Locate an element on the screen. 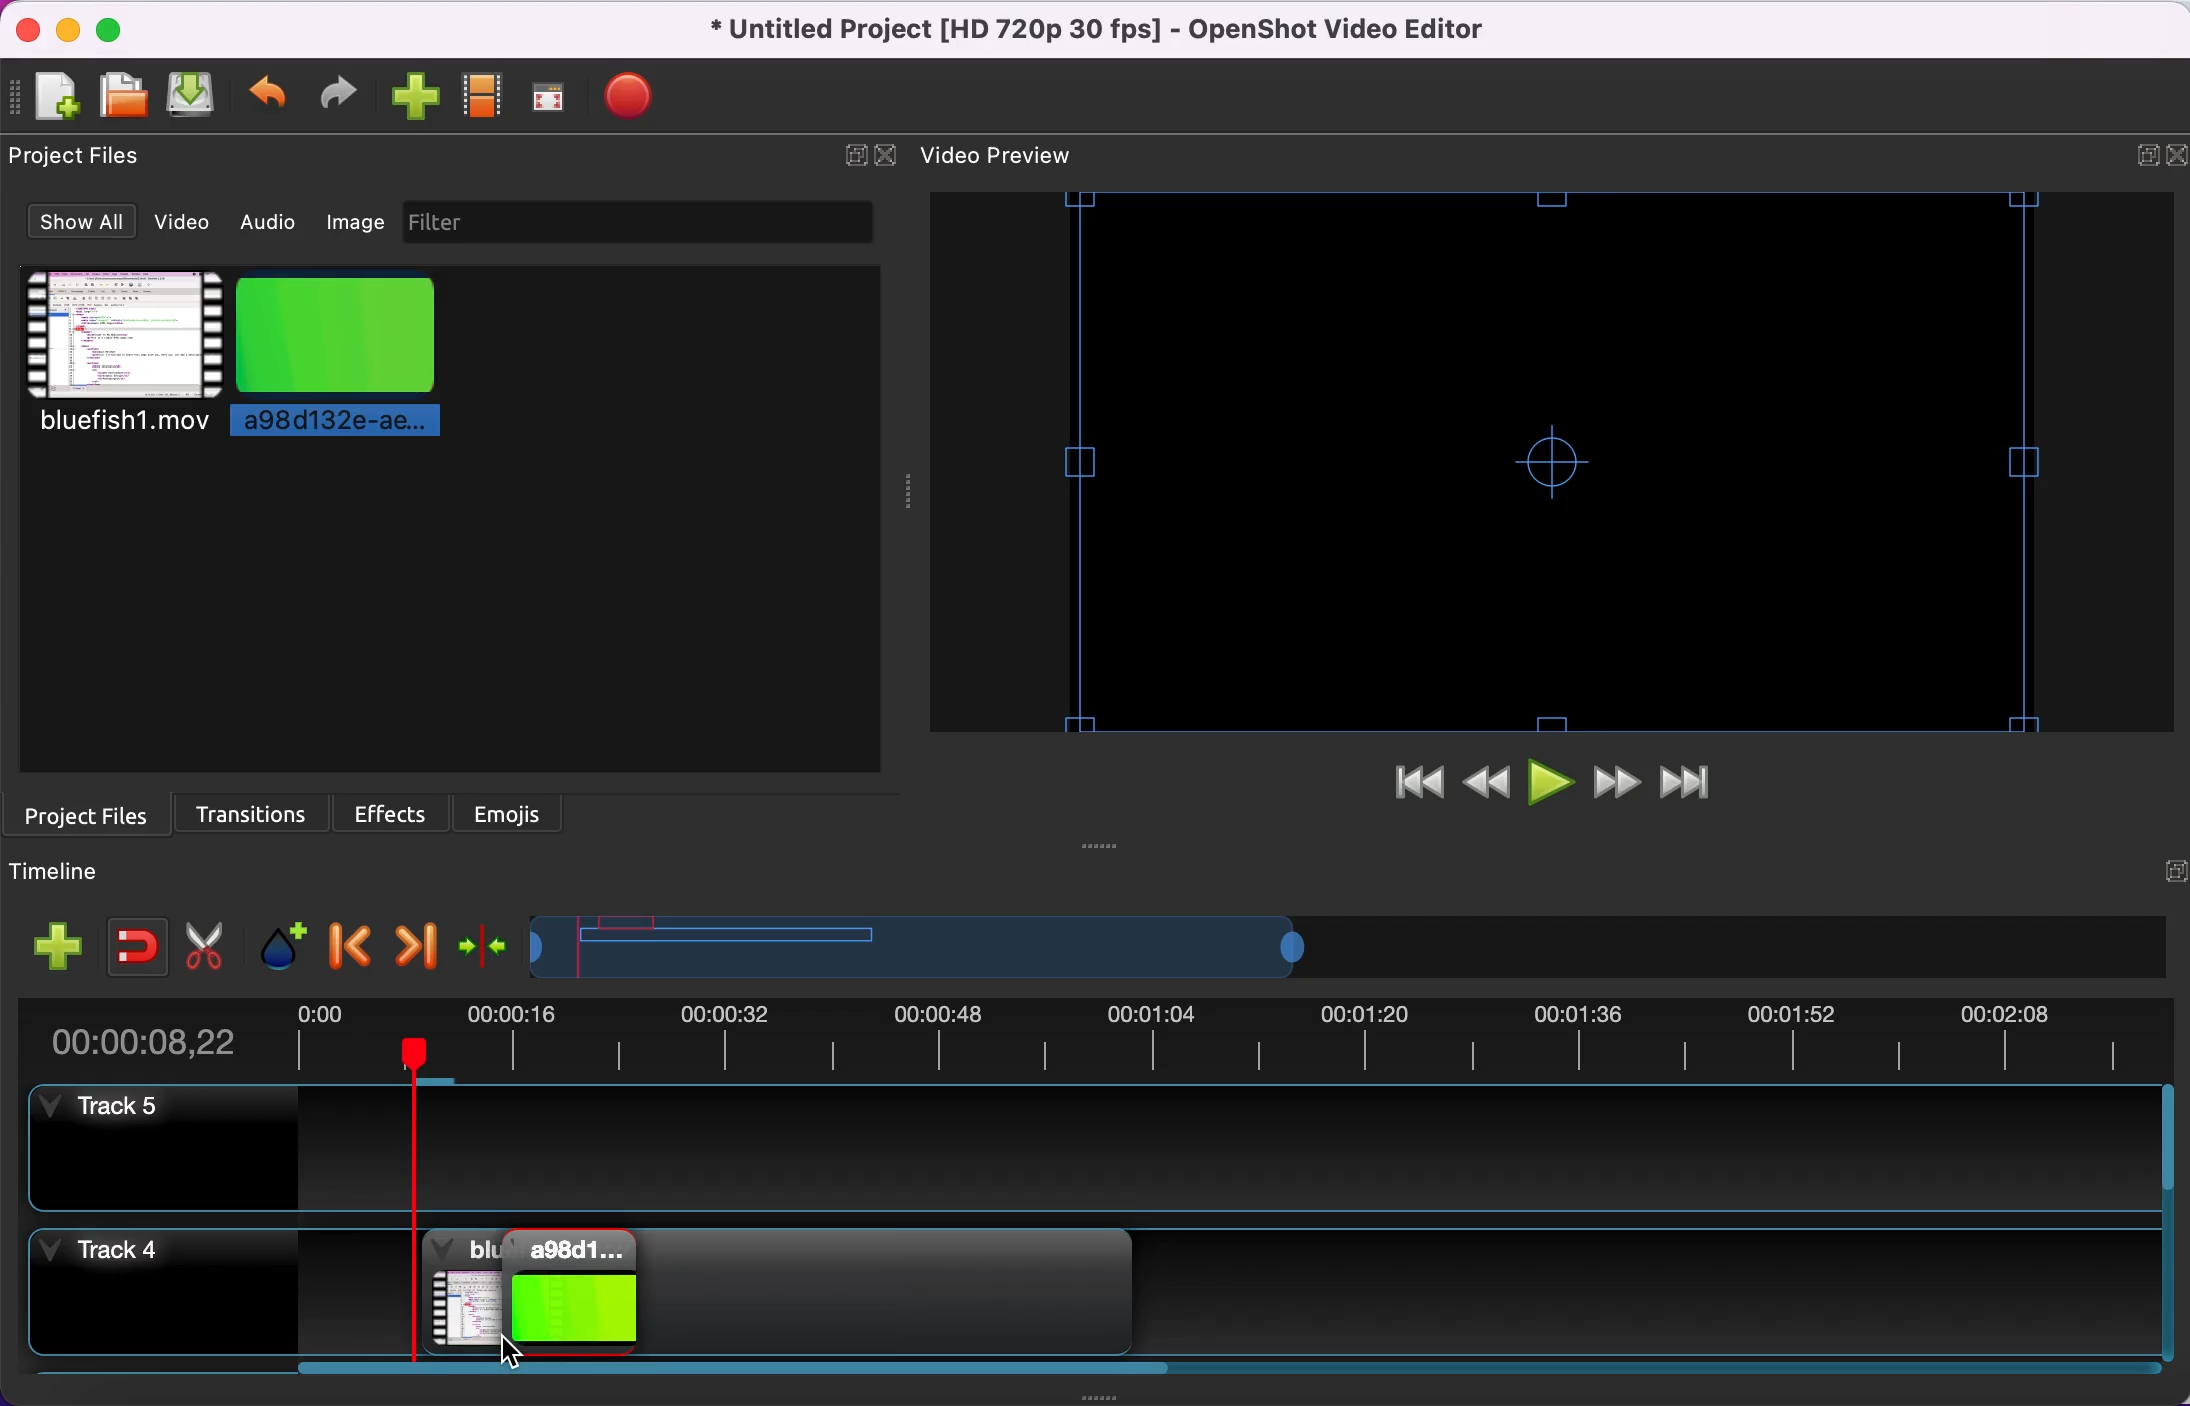 The width and height of the screenshot is (2190, 1406). close is located at coordinates (2175, 156).